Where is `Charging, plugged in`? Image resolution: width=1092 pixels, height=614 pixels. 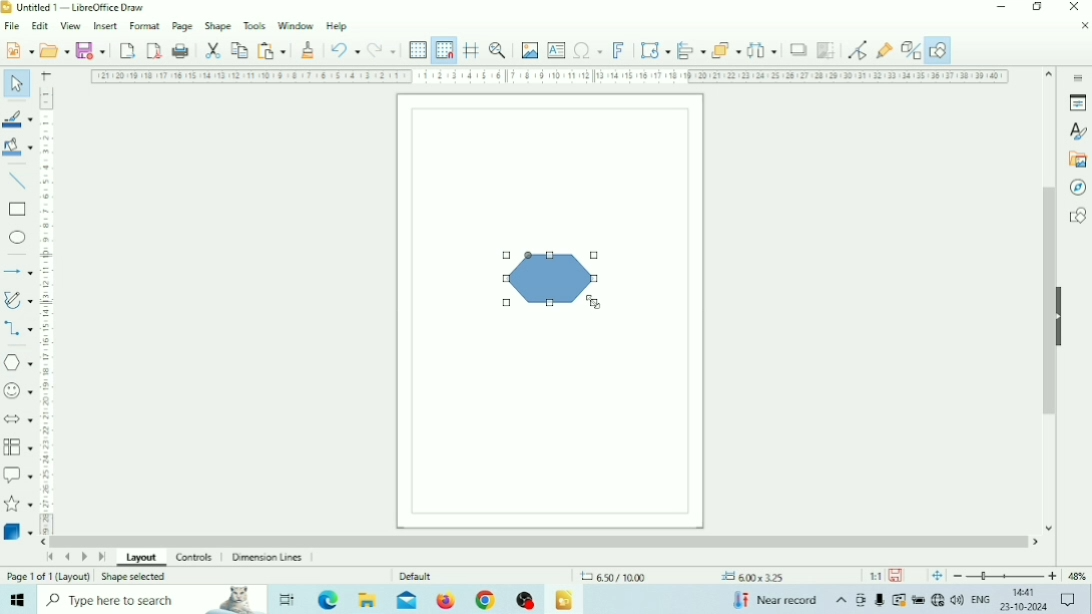
Charging, plugged in is located at coordinates (917, 600).